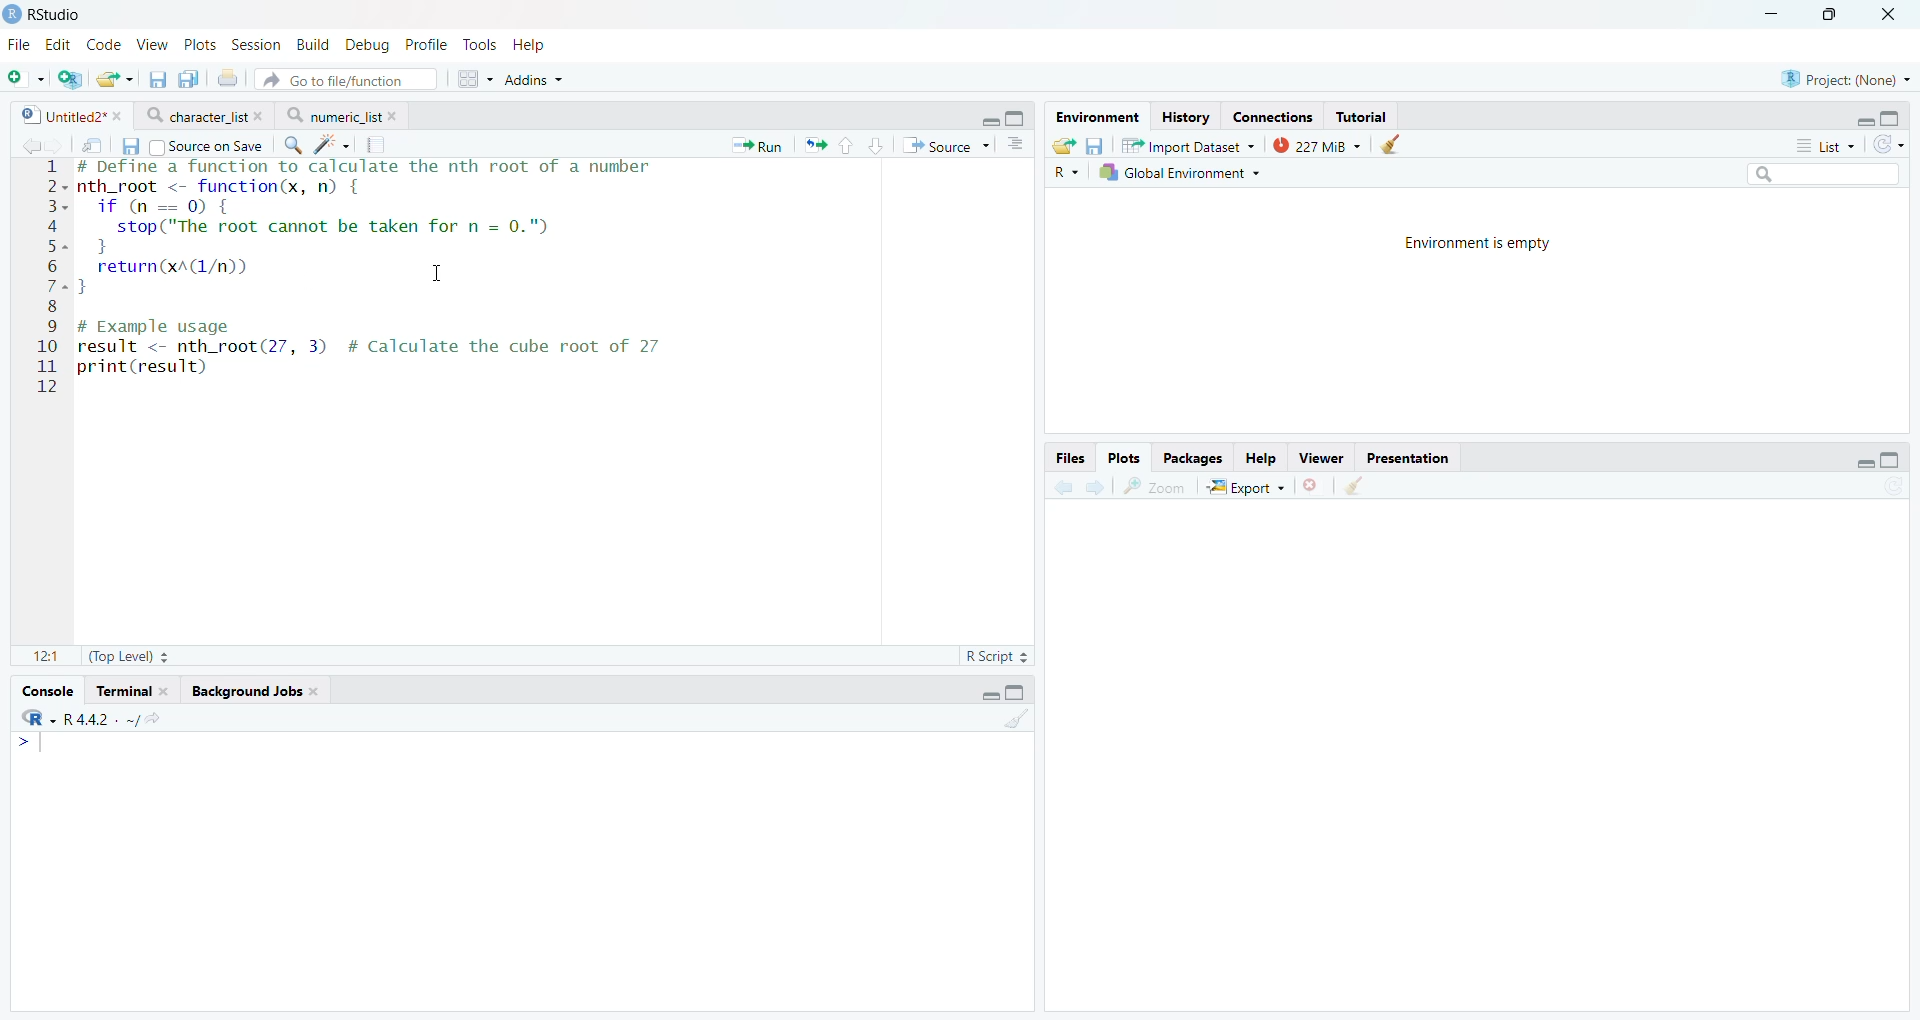 The image size is (1920, 1020). Describe the element at coordinates (315, 45) in the screenshot. I see `Build` at that location.